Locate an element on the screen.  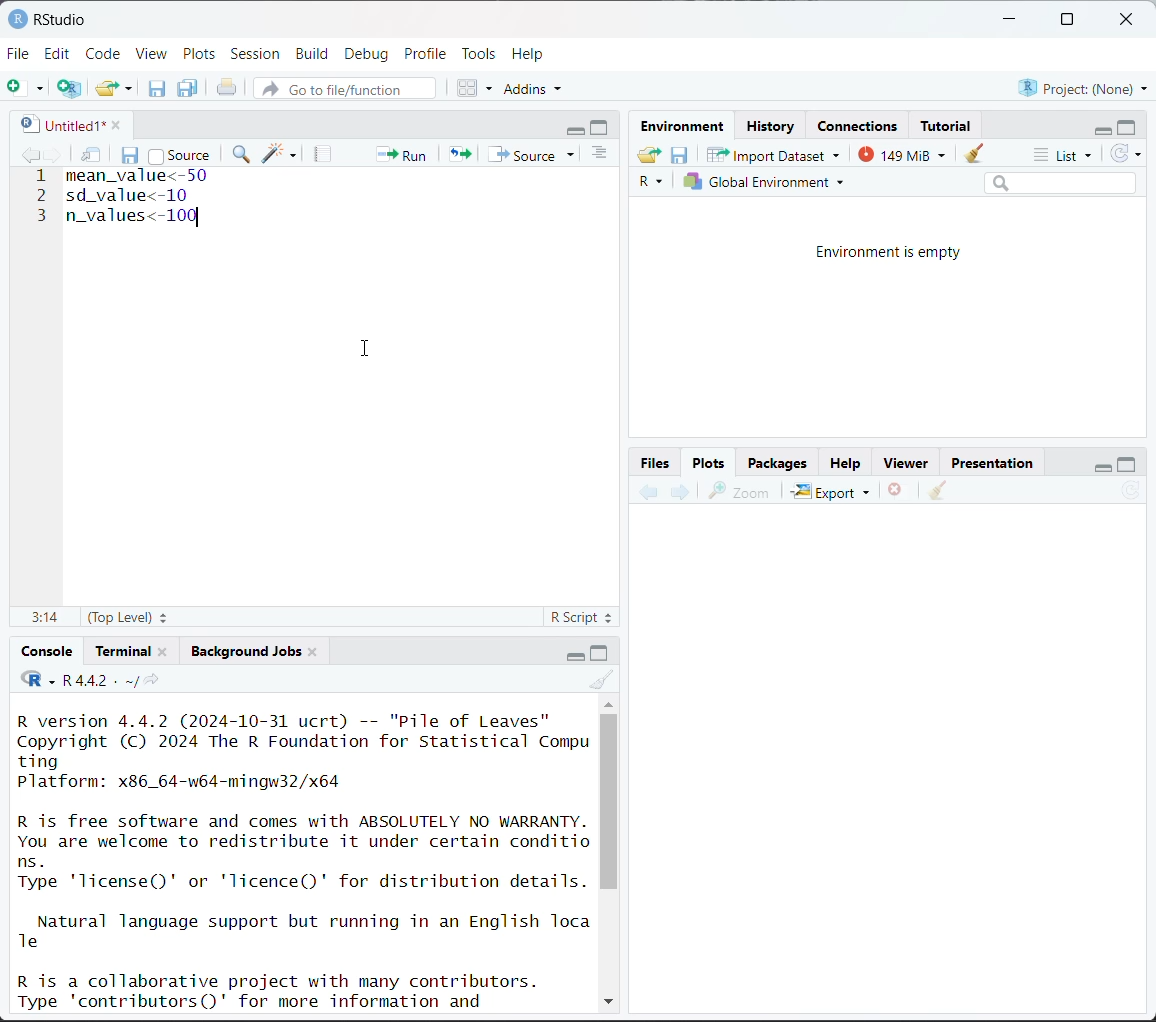
maximize is located at coordinates (602, 127).